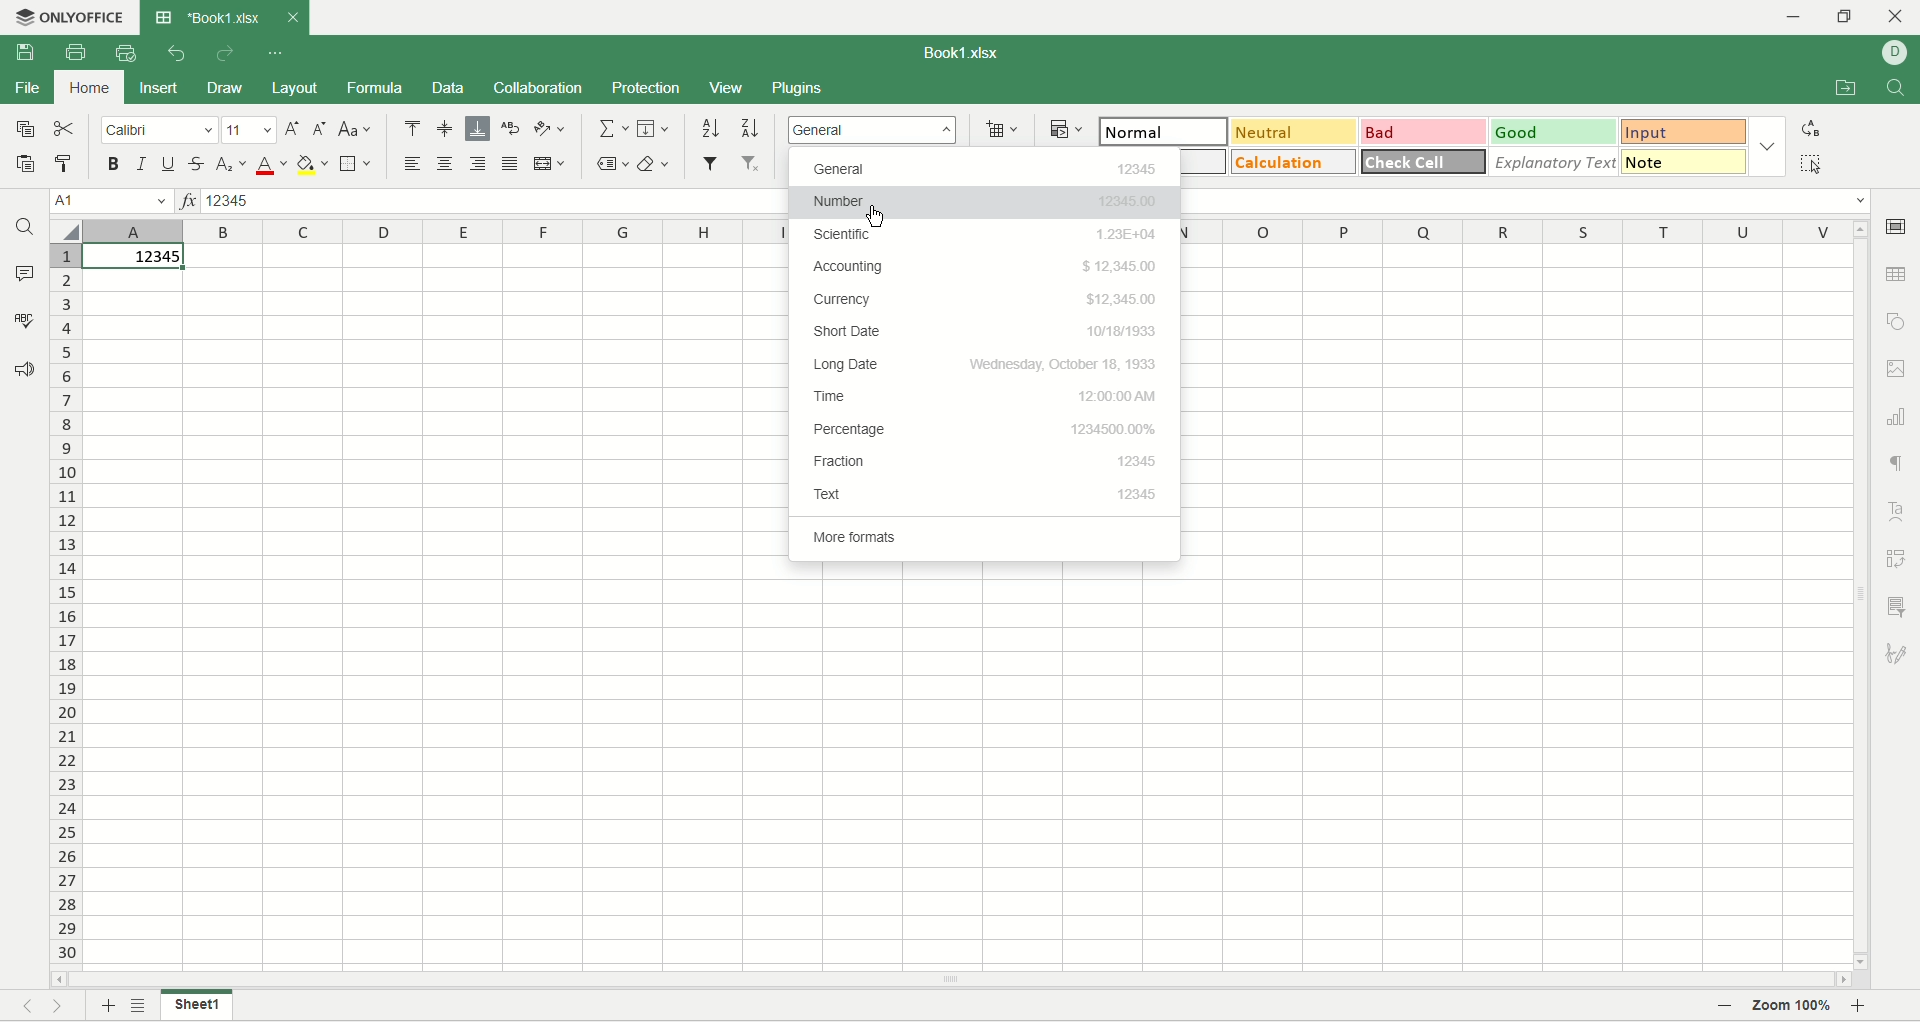 The width and height of the screenshot is (1920, 1022). What do you see at coordinates (448, 89) in the screenshot?
I see `data` at bounding box center [448, 89].